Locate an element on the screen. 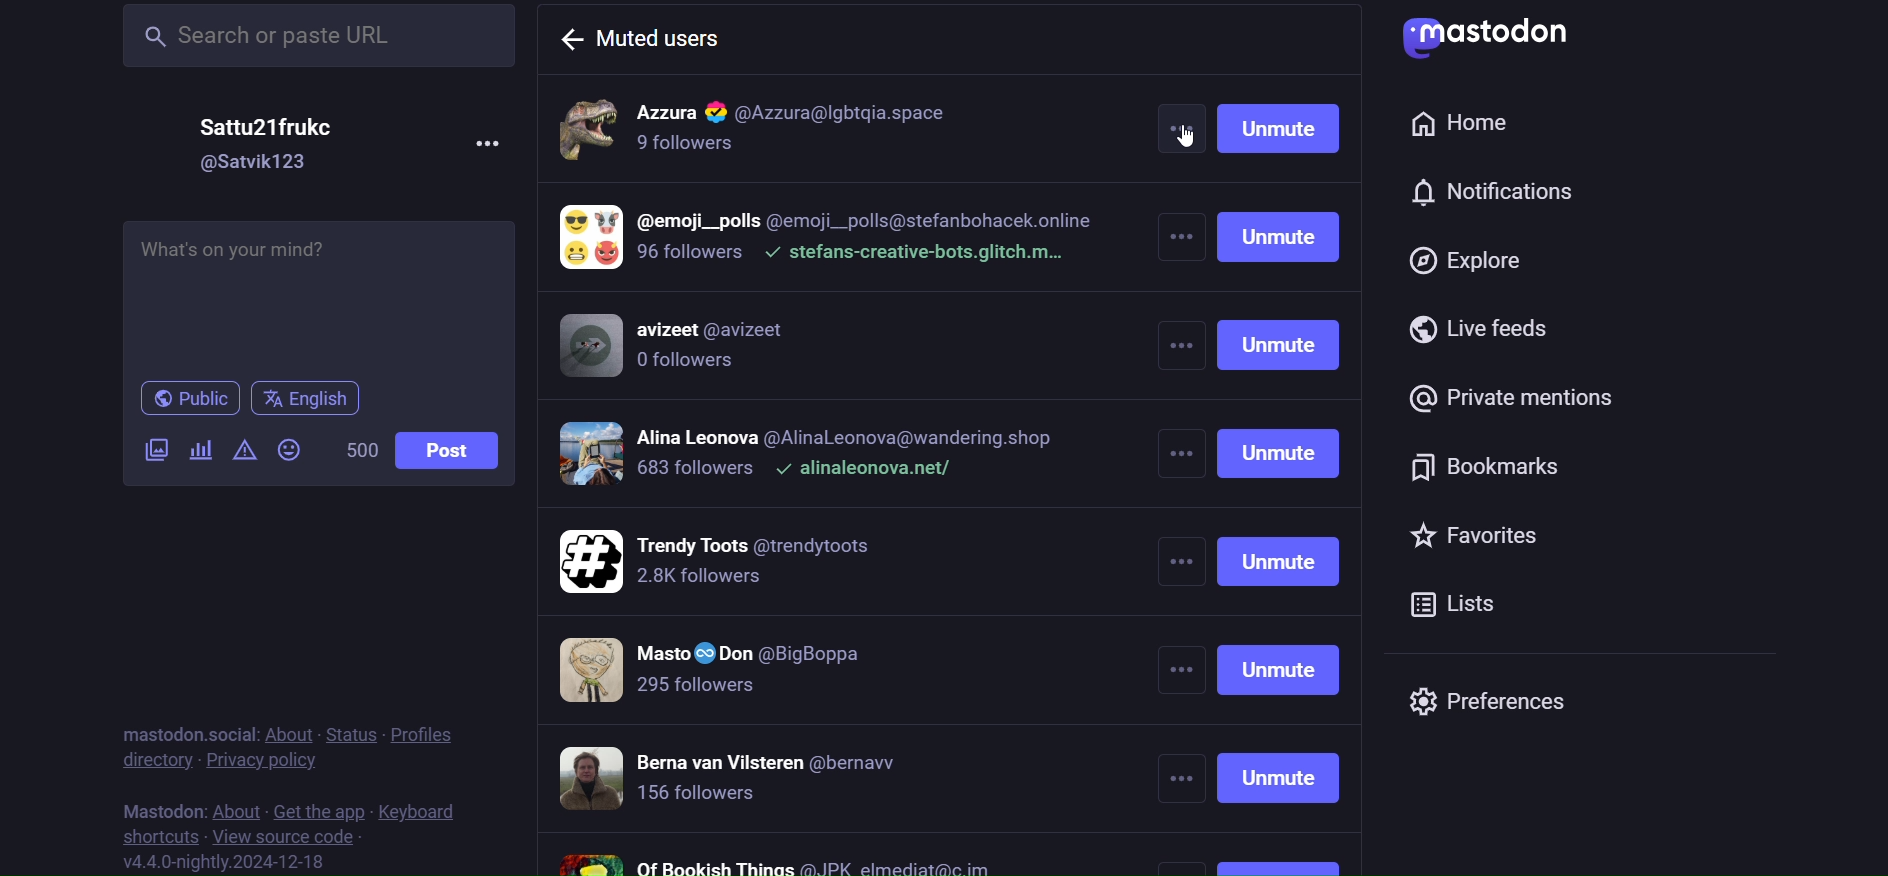 This screenshot has height=876, width=1888. private mention is located at coordinates (1516, 396).